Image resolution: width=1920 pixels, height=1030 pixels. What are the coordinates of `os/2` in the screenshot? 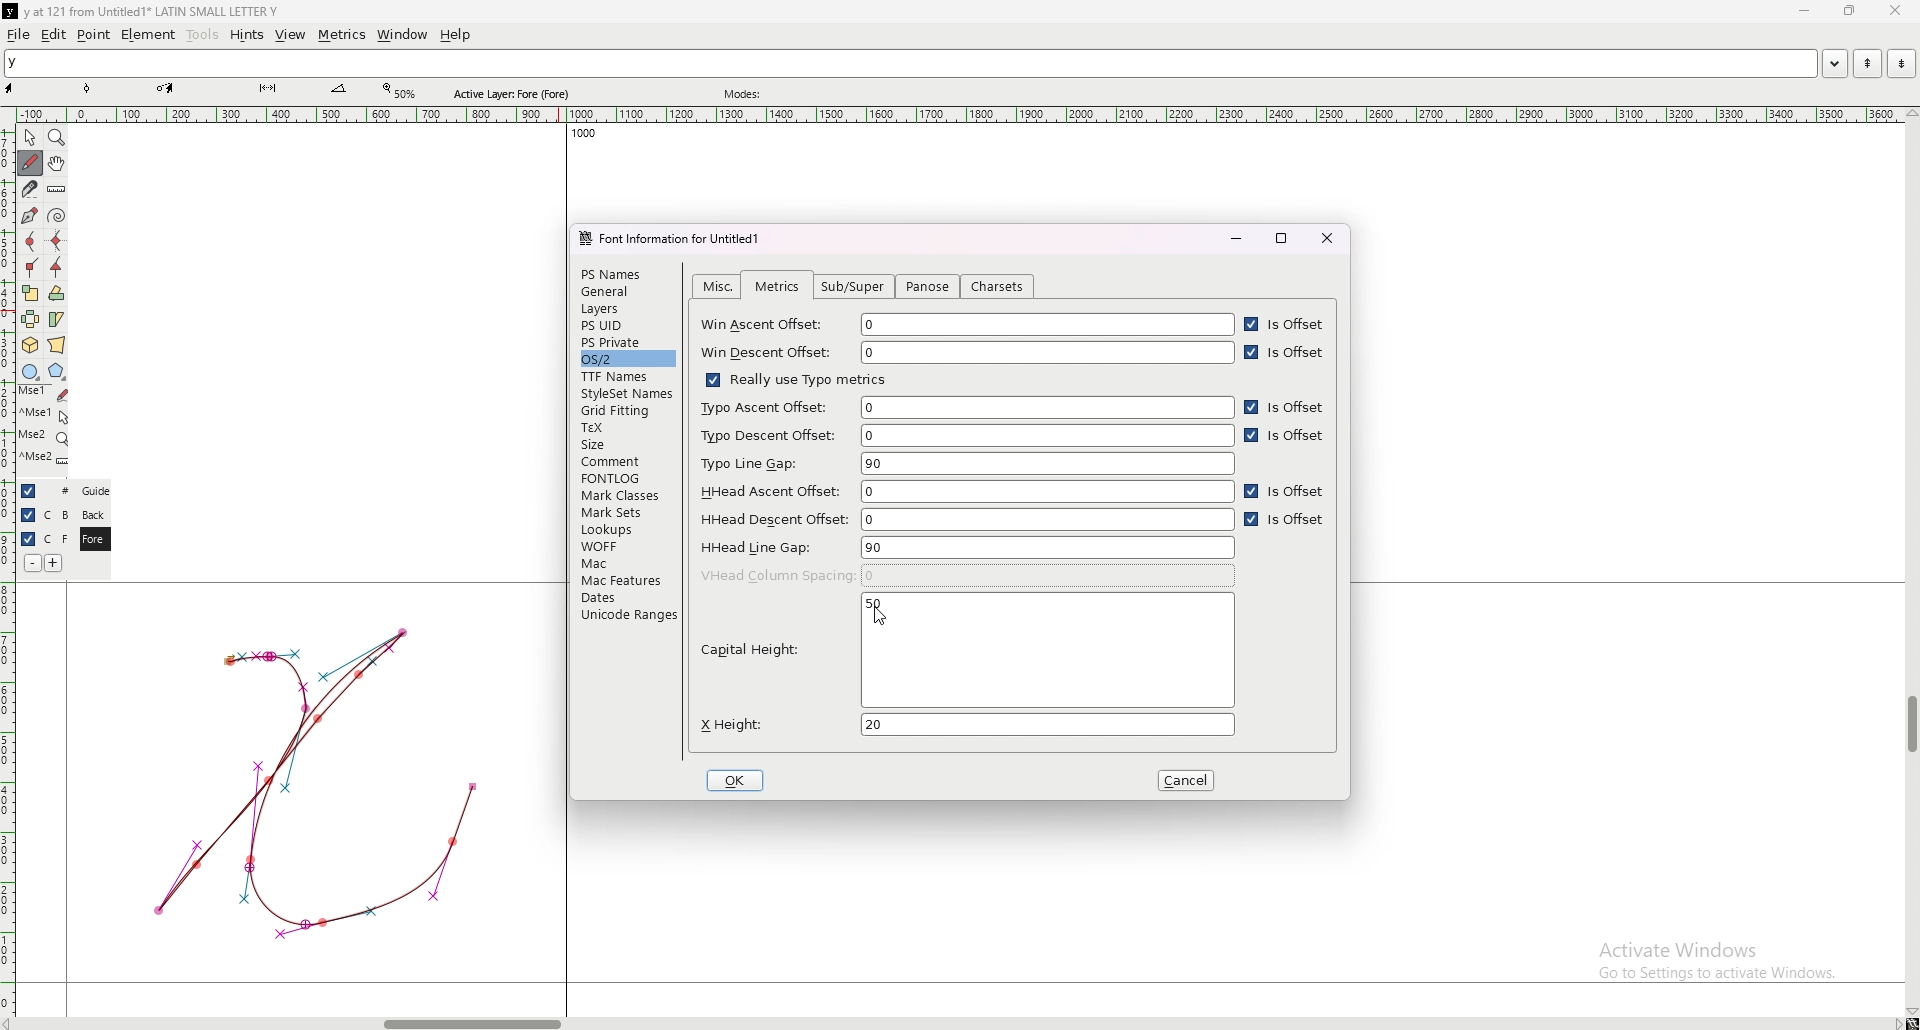 It's located at (626, 358).